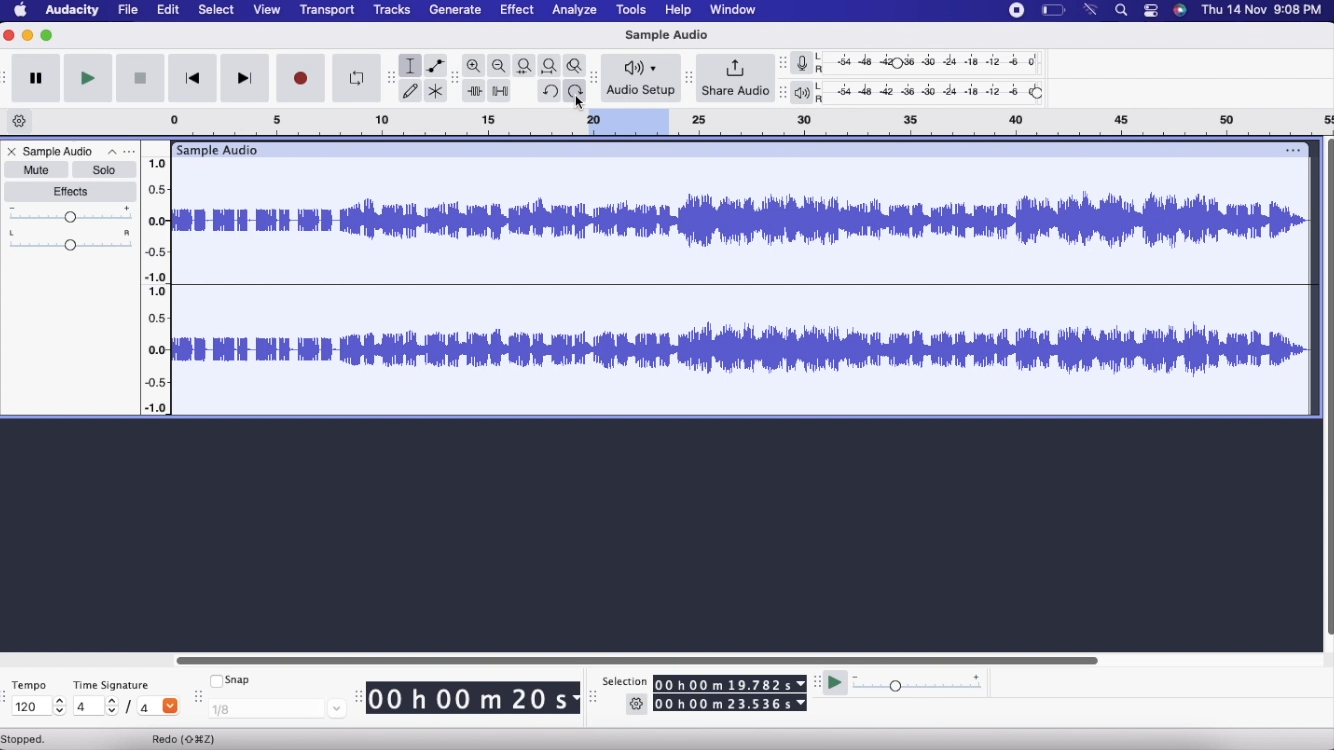 The height and width of the screenshot is (750, 1334). Describe the element at coordinates (519, 10) in the screenshot. I see `Effect` at that location.